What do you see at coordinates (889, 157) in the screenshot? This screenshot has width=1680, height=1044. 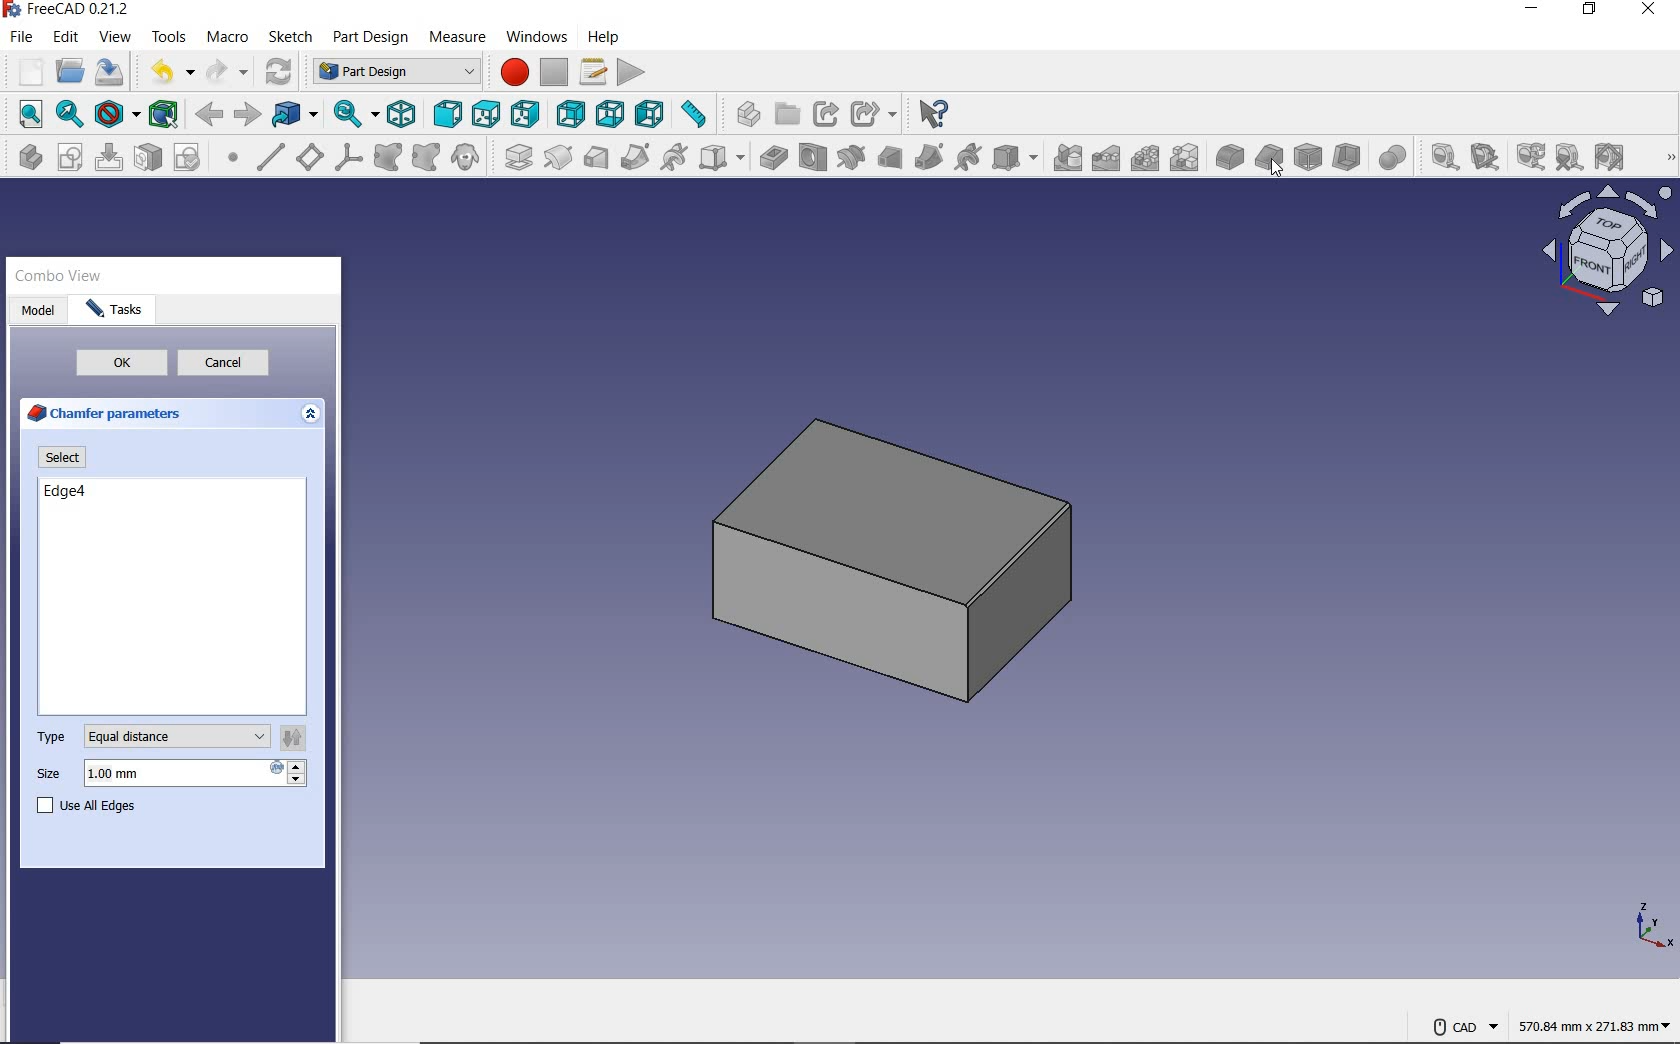 I see `subtractive loft` at bounding box center [889, 157].